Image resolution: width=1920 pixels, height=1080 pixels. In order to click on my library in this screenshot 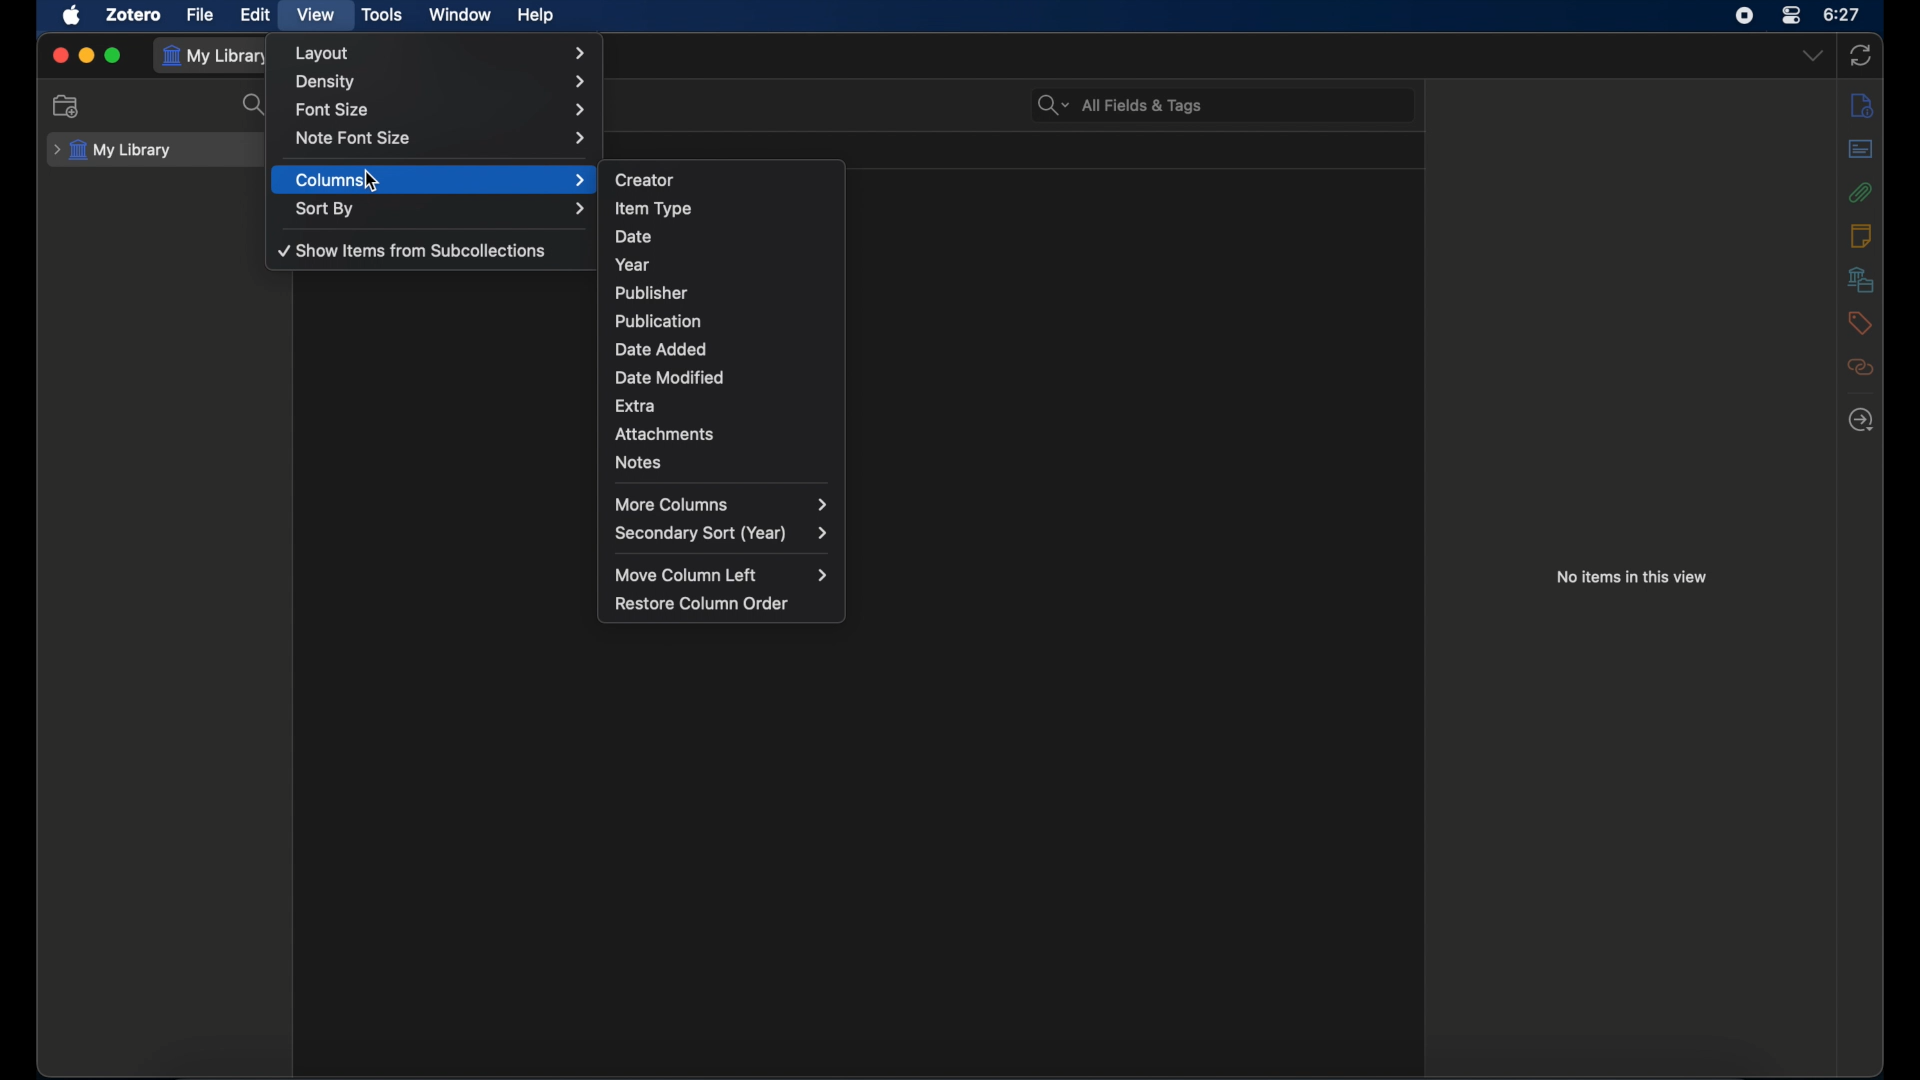, I will do `click(218, 55)`.